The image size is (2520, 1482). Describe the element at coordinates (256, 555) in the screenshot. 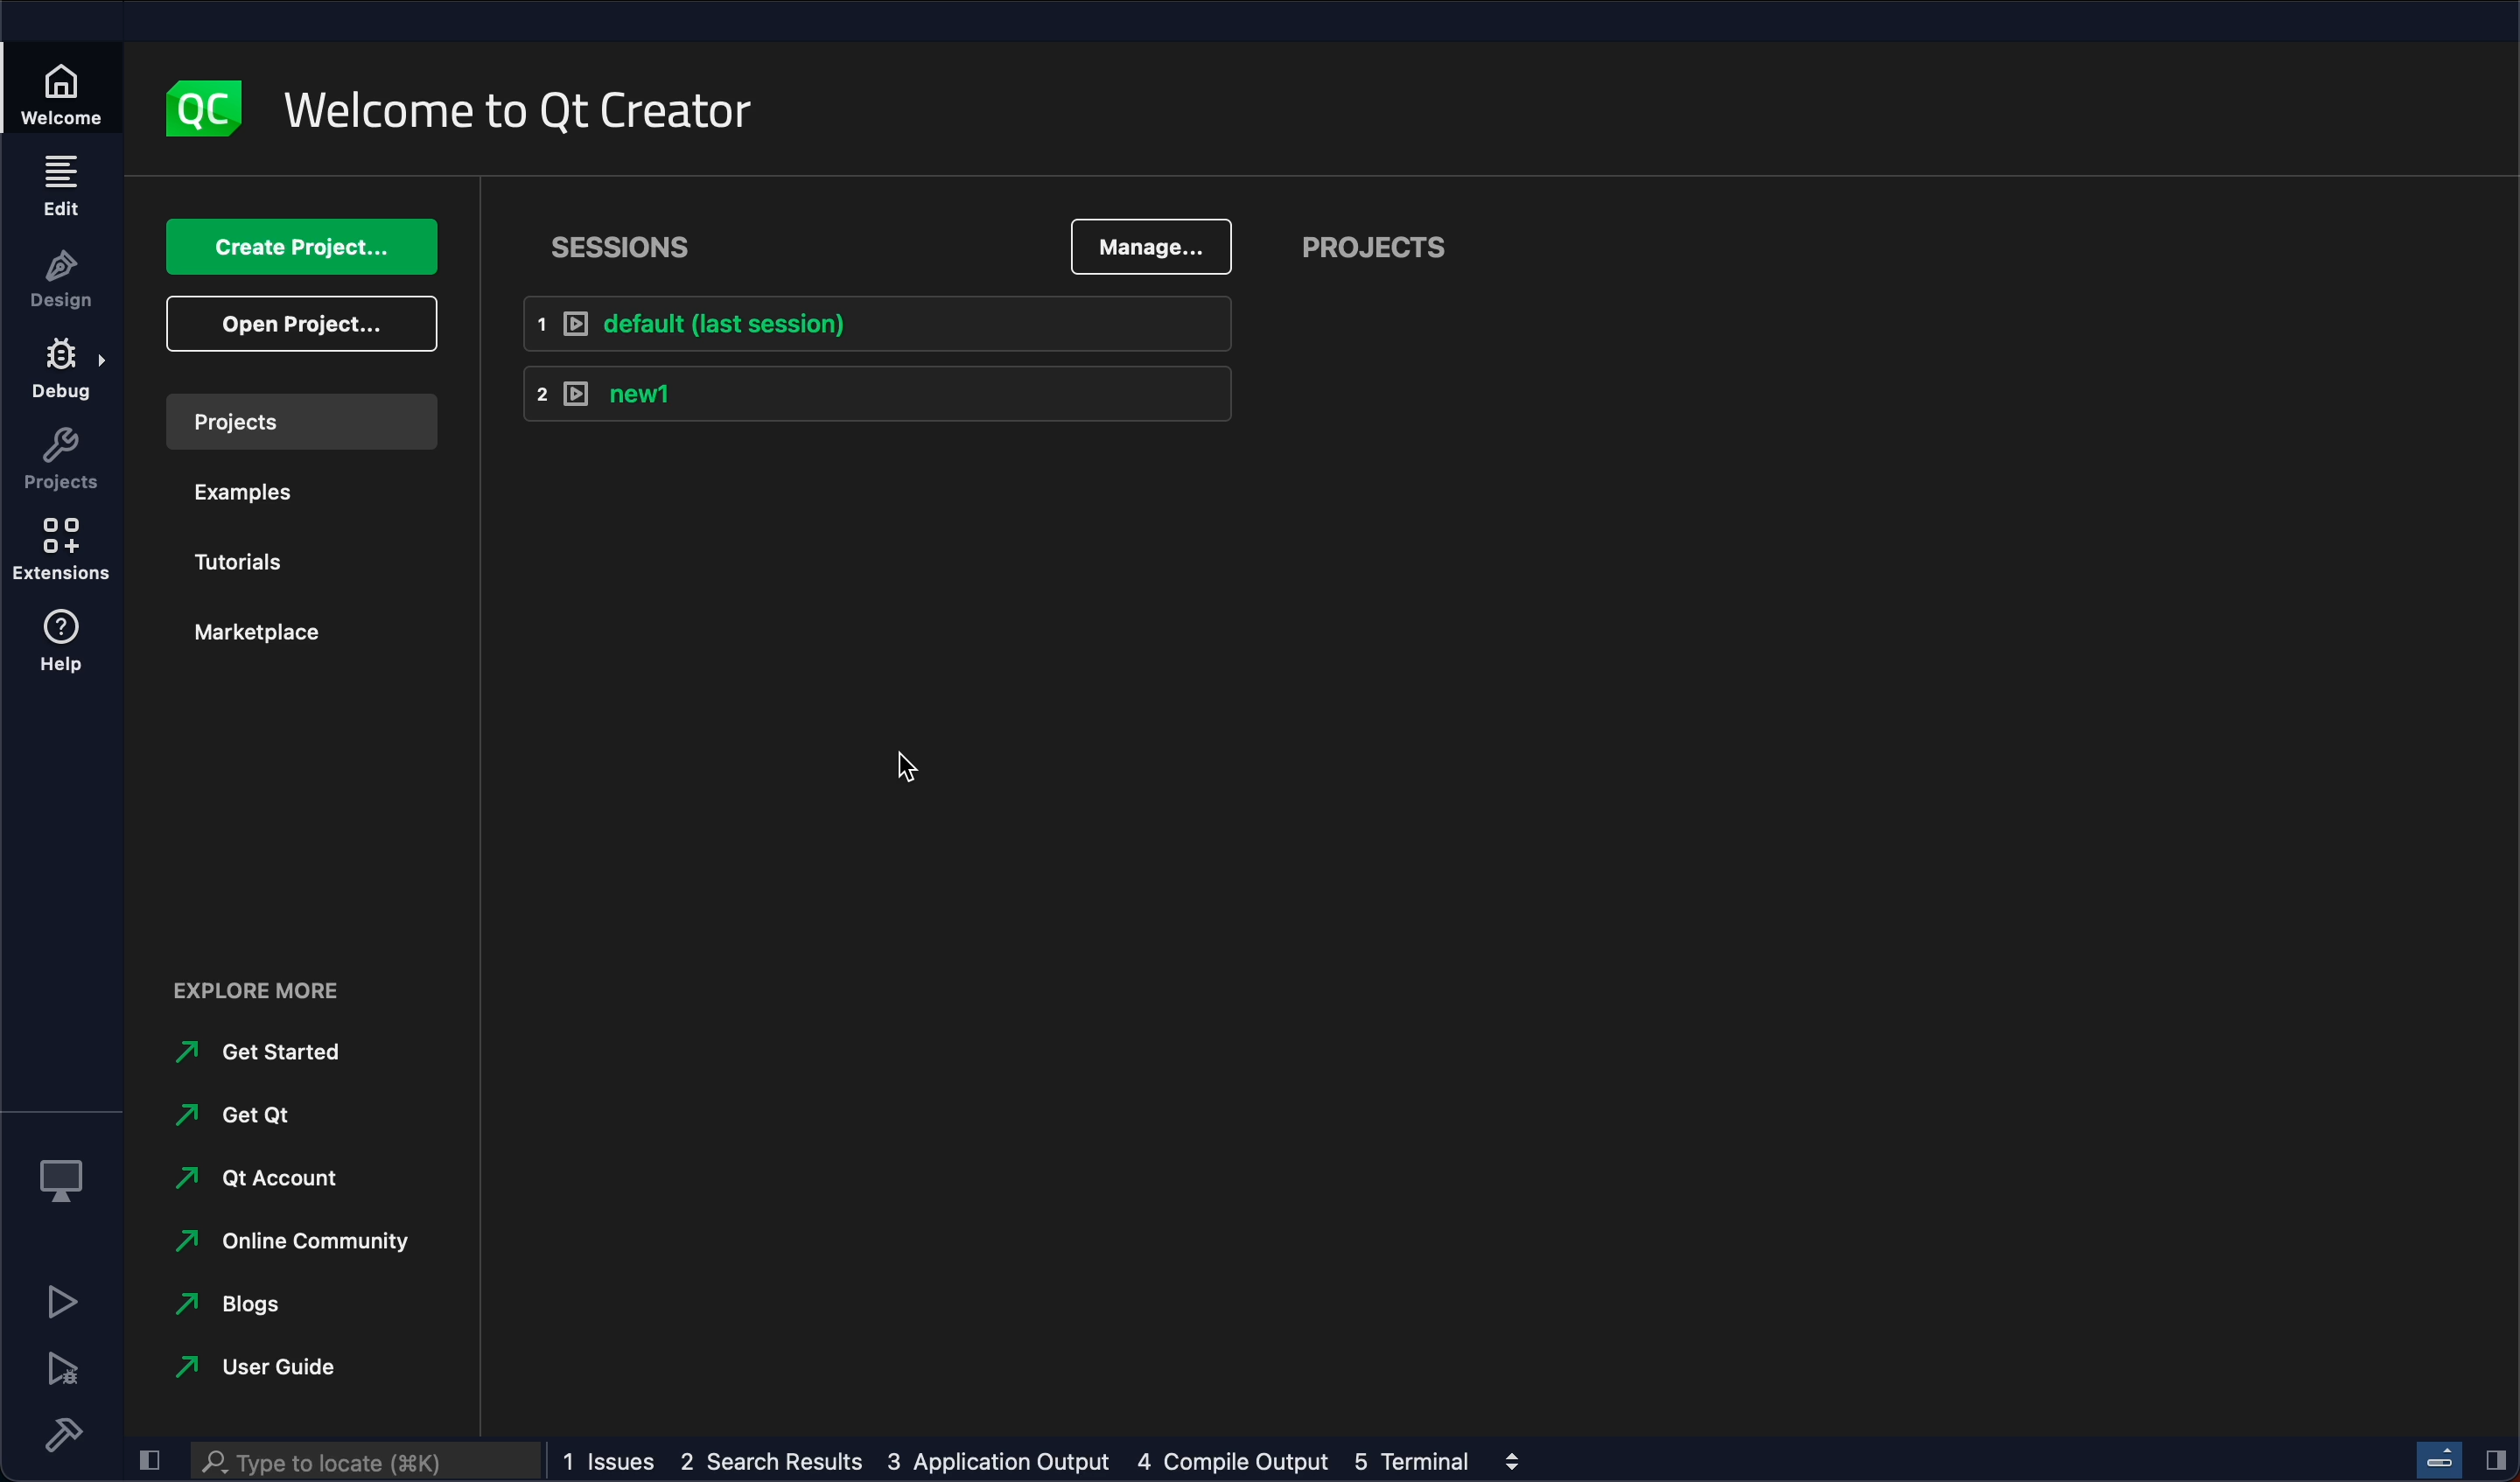

I see `tutorials` at that location.